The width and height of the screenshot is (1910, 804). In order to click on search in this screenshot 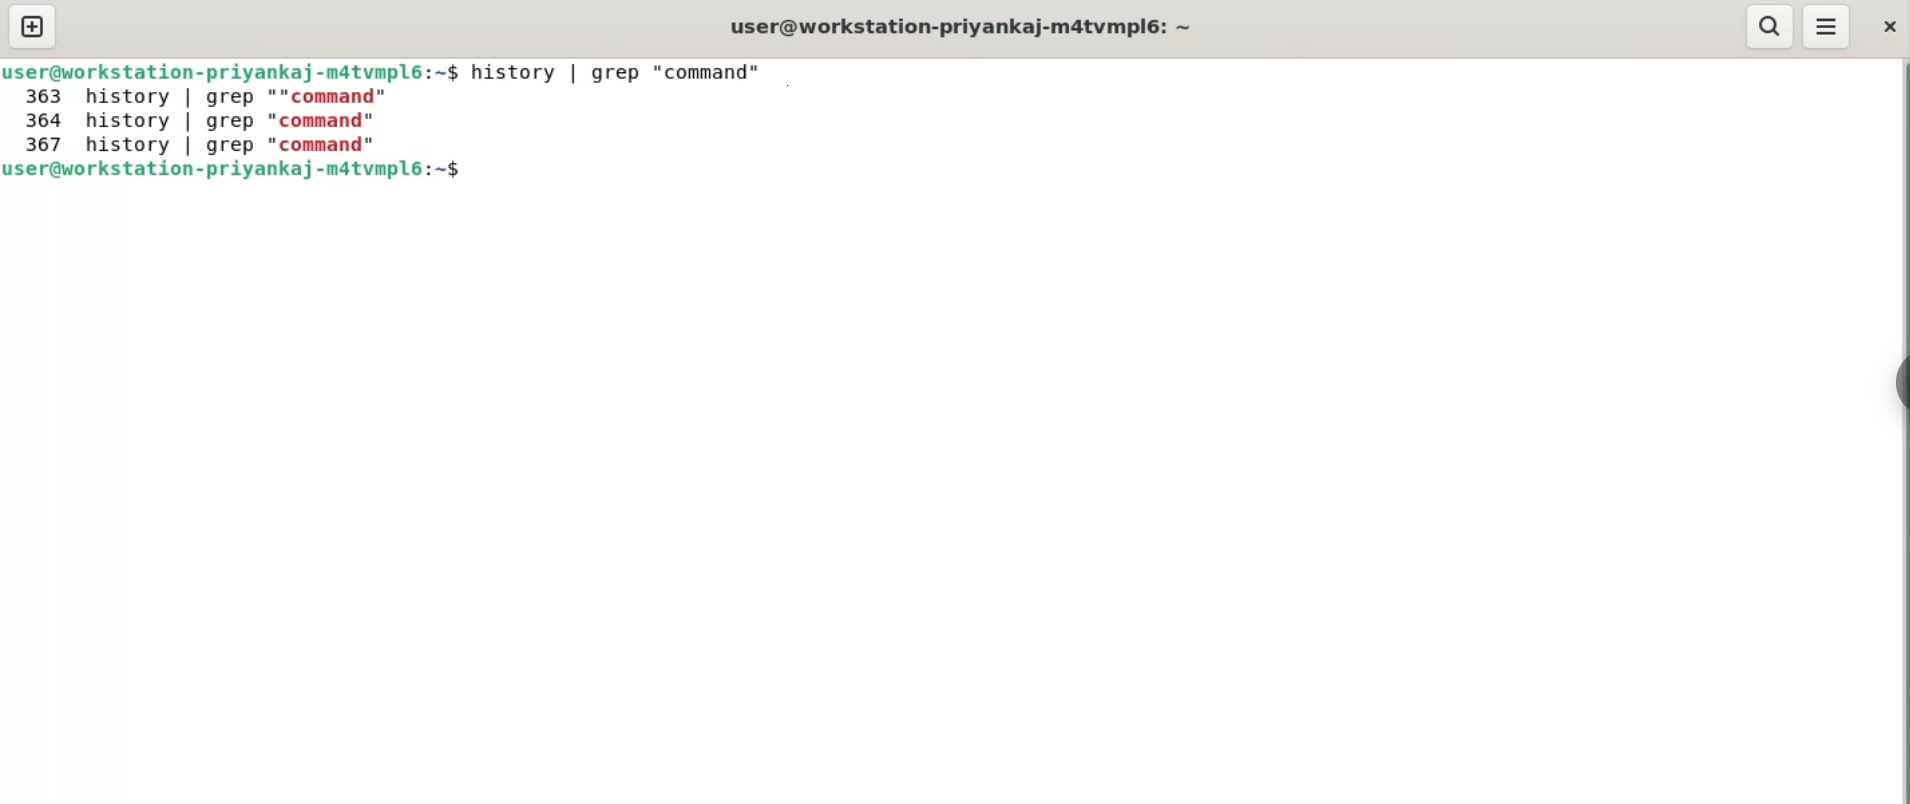, I will do `click(1766, 26)`.